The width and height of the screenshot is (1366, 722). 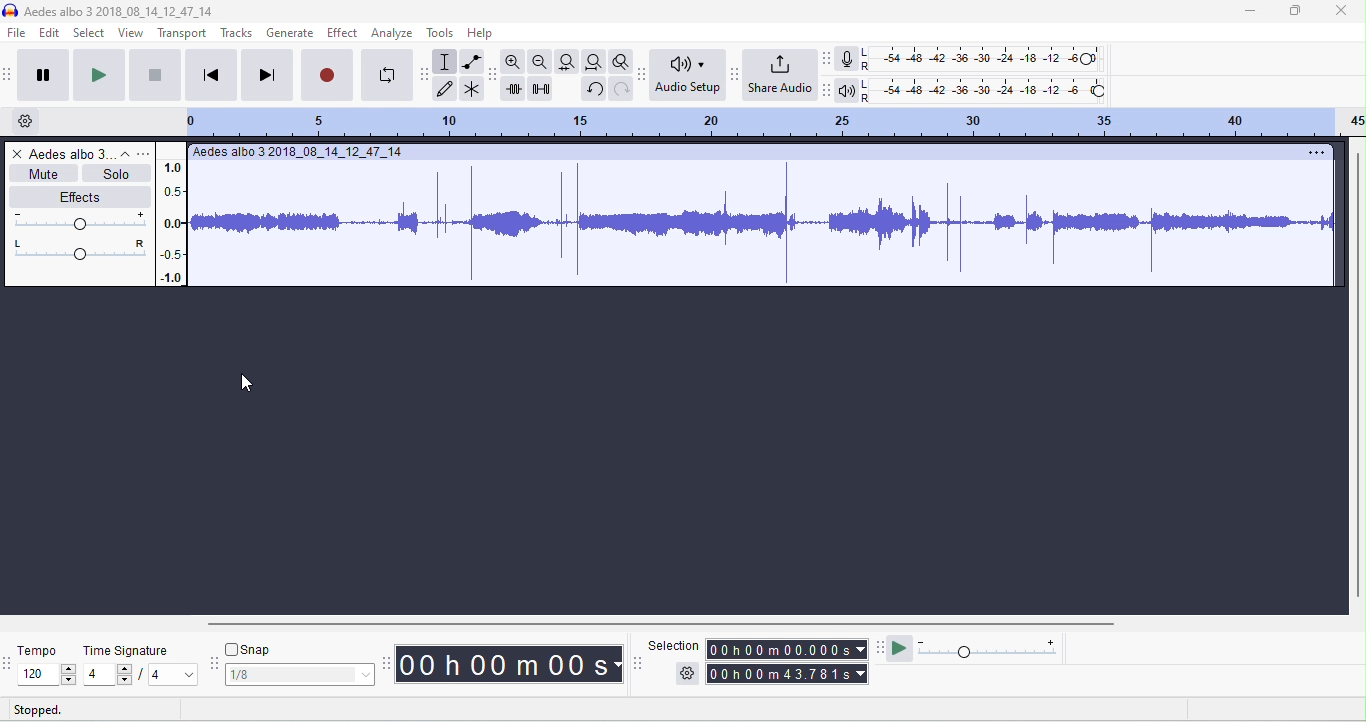 I want to click on analyze, so click(x=394, y=33).